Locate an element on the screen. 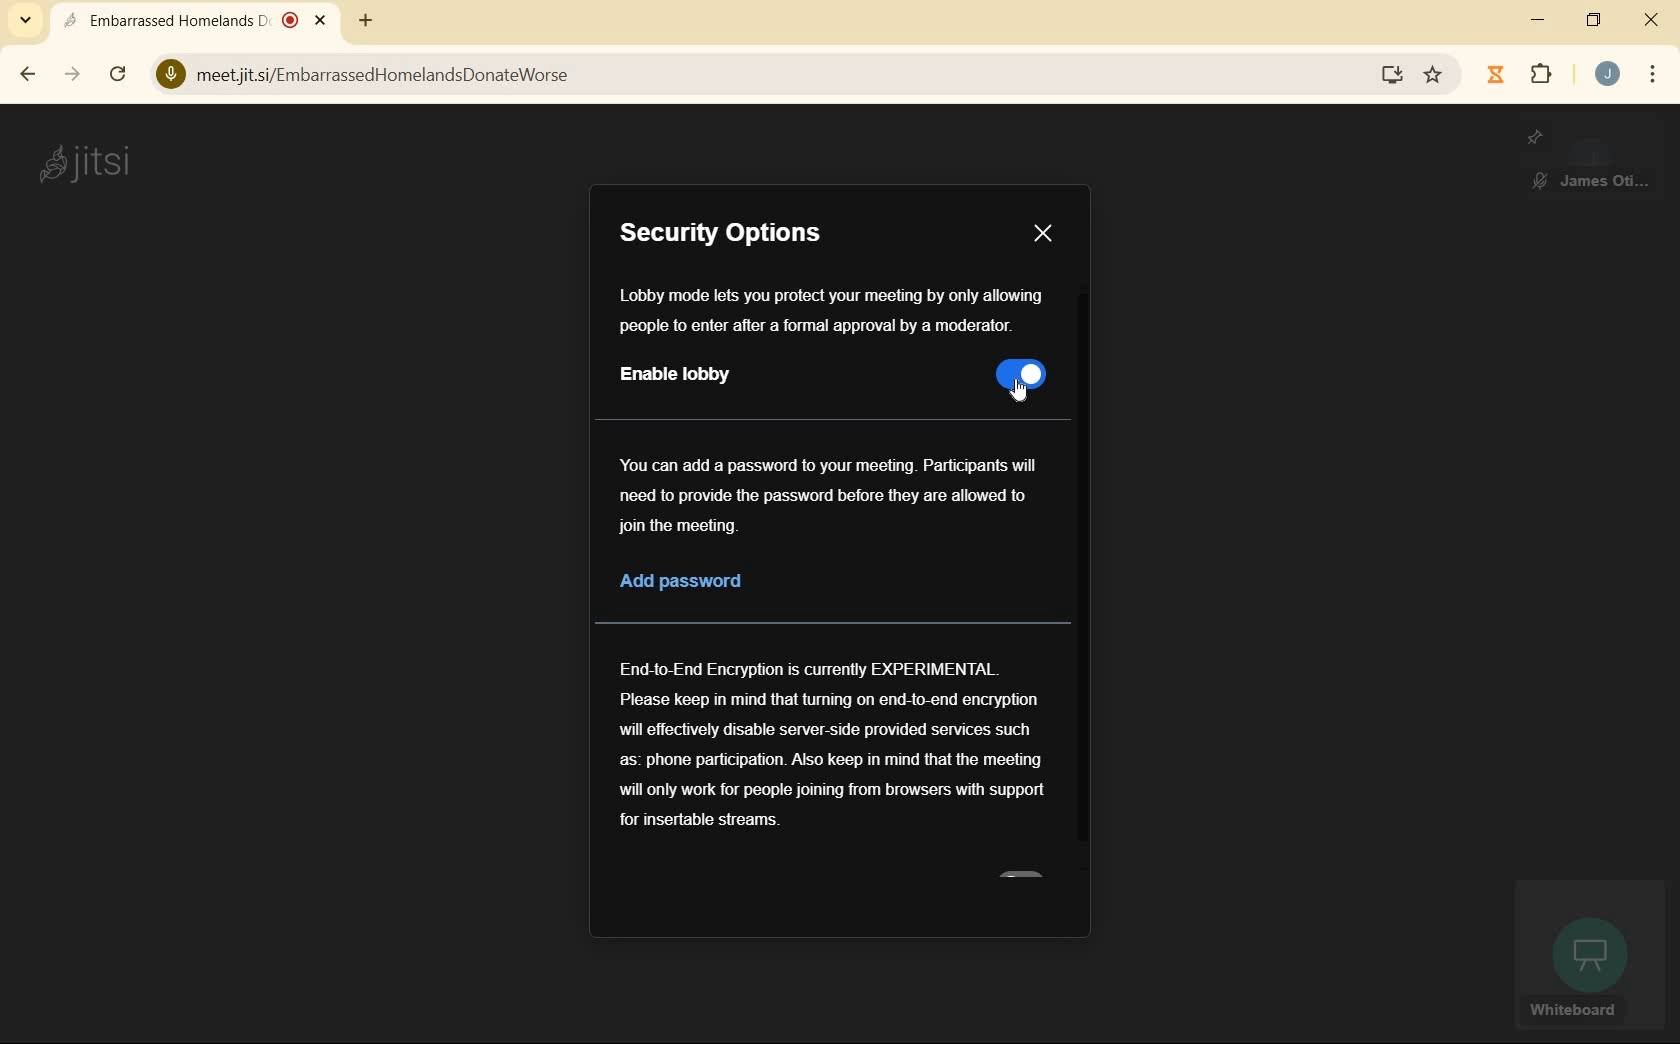 The width and height of the screenshot is (1680, 1044). back is located at coordinates (24, 75).